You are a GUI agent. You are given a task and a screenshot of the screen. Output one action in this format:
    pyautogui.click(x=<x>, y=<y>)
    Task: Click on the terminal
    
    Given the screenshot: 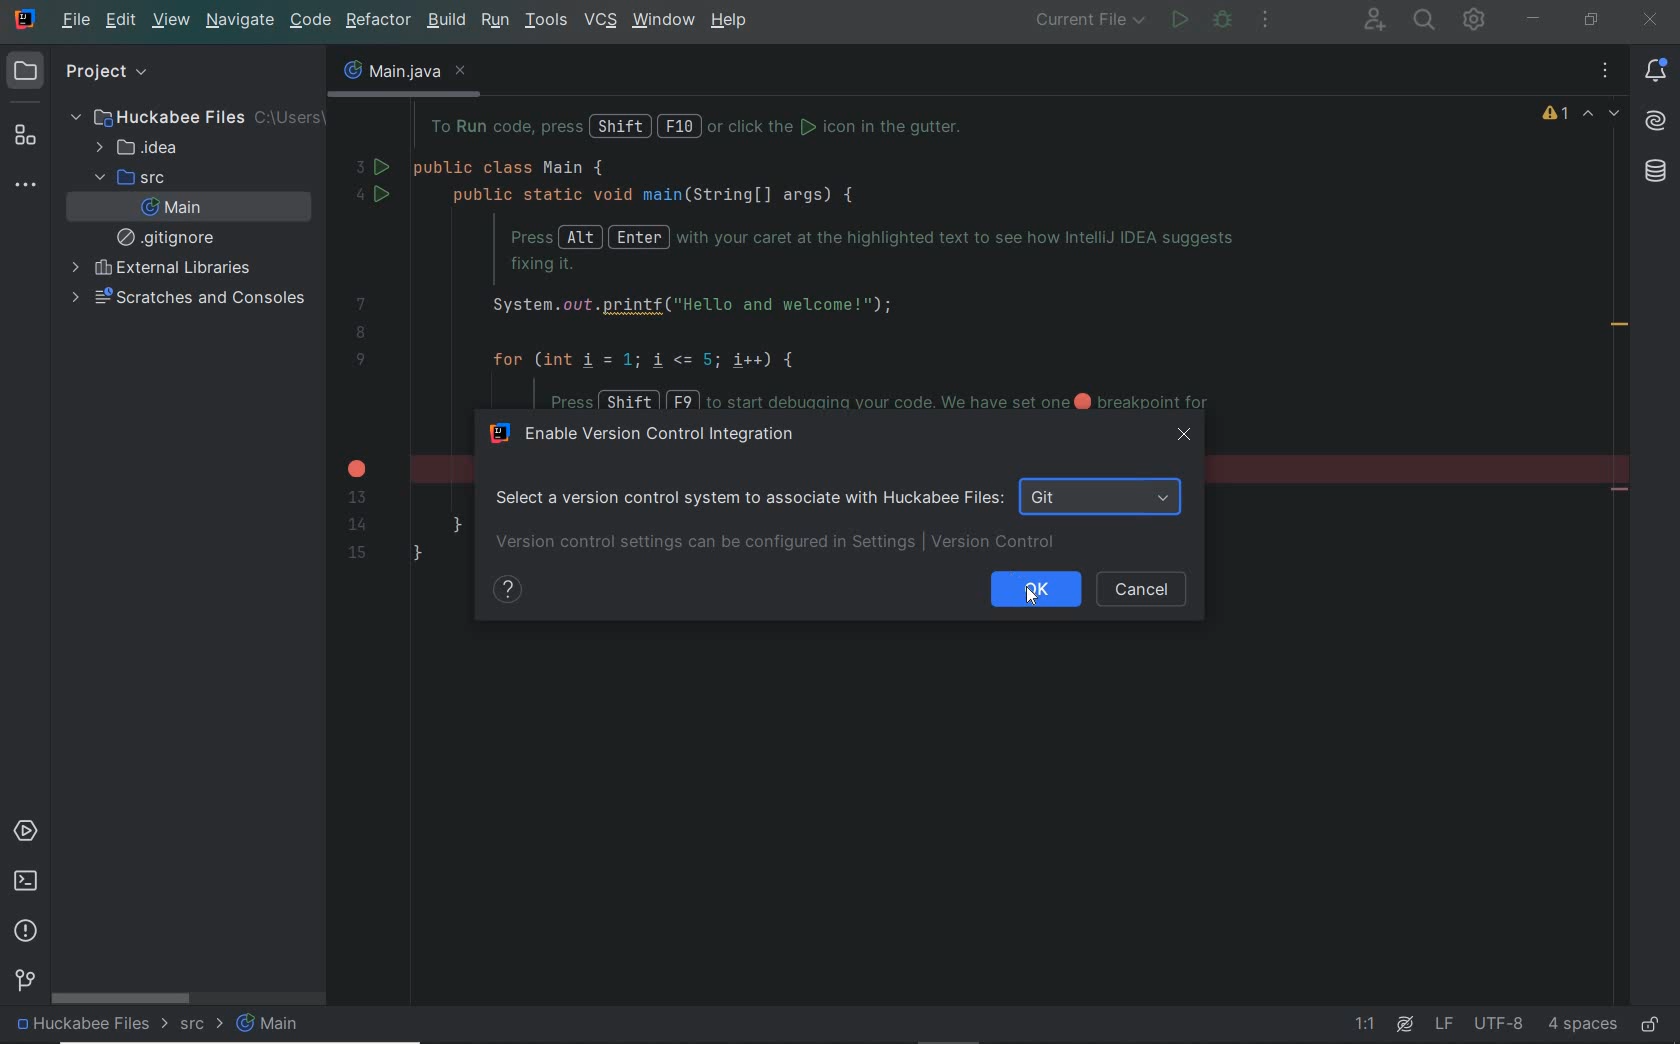 What is the action you would take?
    pyautogui.click(x=26, y=881)
    